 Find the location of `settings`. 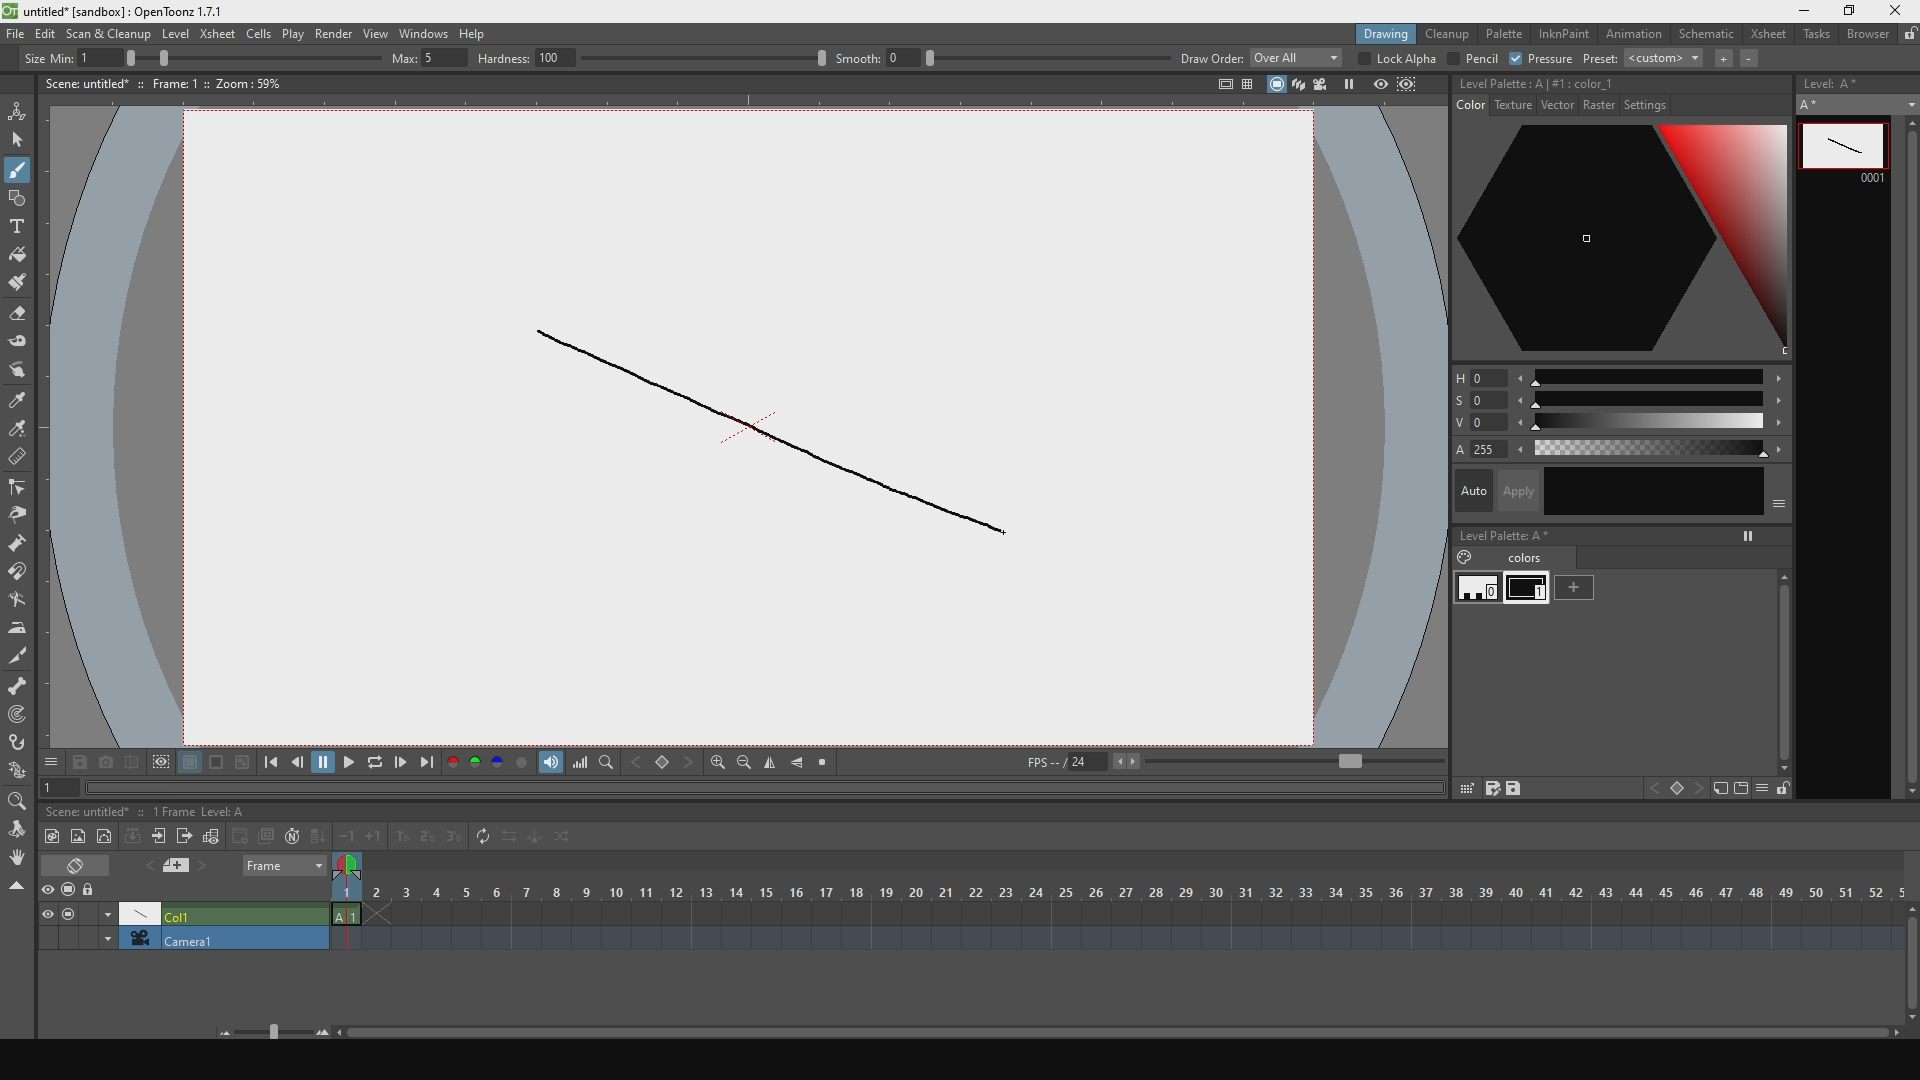

settings is located at coordinates (1655, 105).